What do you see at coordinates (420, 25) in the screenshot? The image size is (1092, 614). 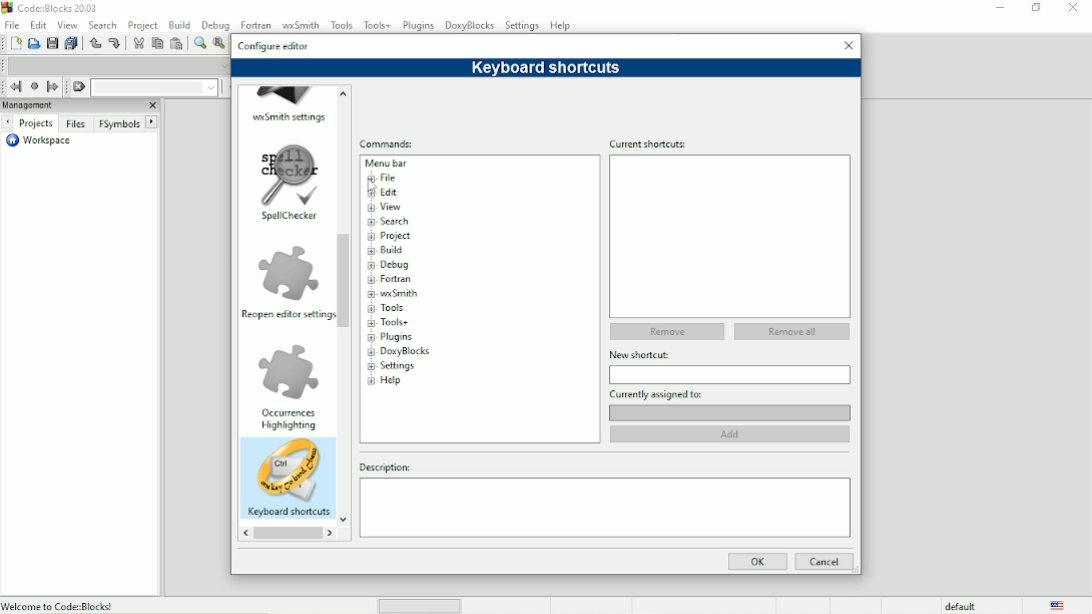 I see `Plugins` at bounding box center [420, 25].